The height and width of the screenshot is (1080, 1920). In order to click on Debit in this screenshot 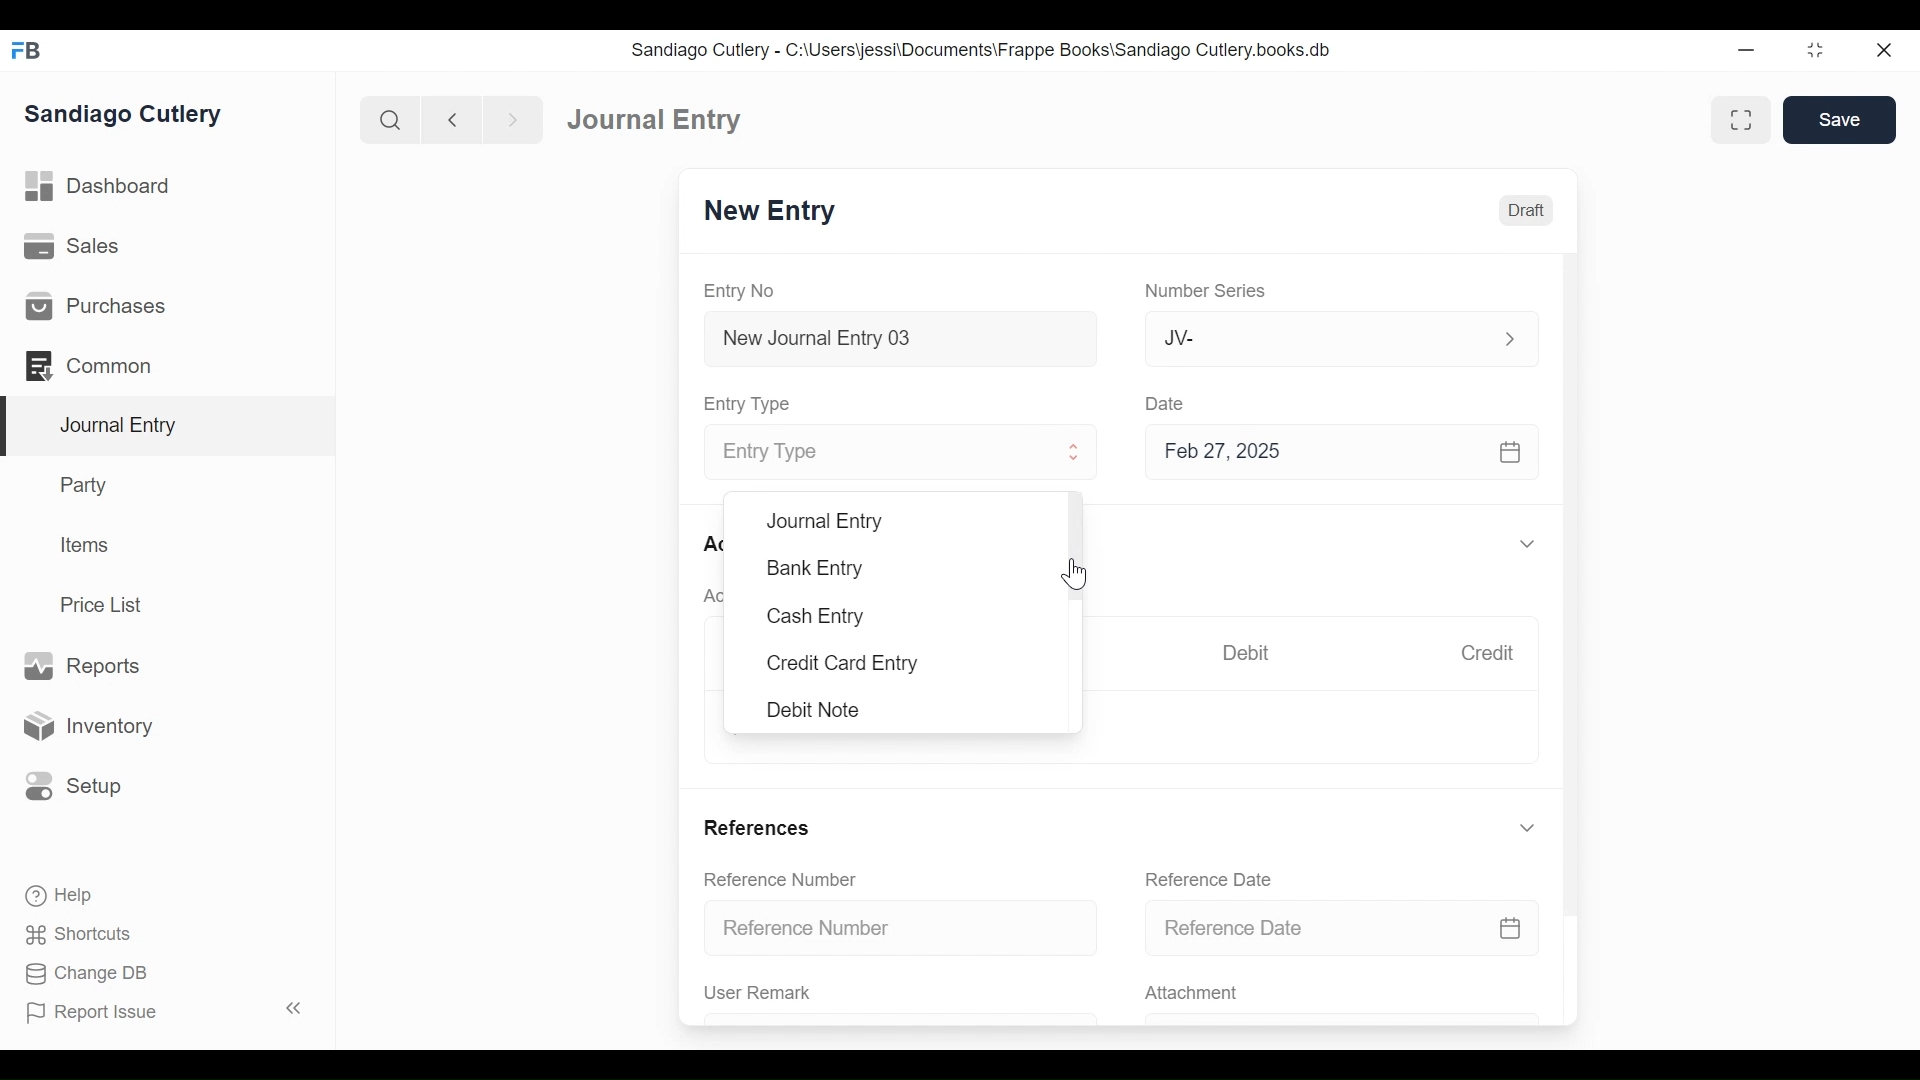, I will do `click(1248, 651)`.